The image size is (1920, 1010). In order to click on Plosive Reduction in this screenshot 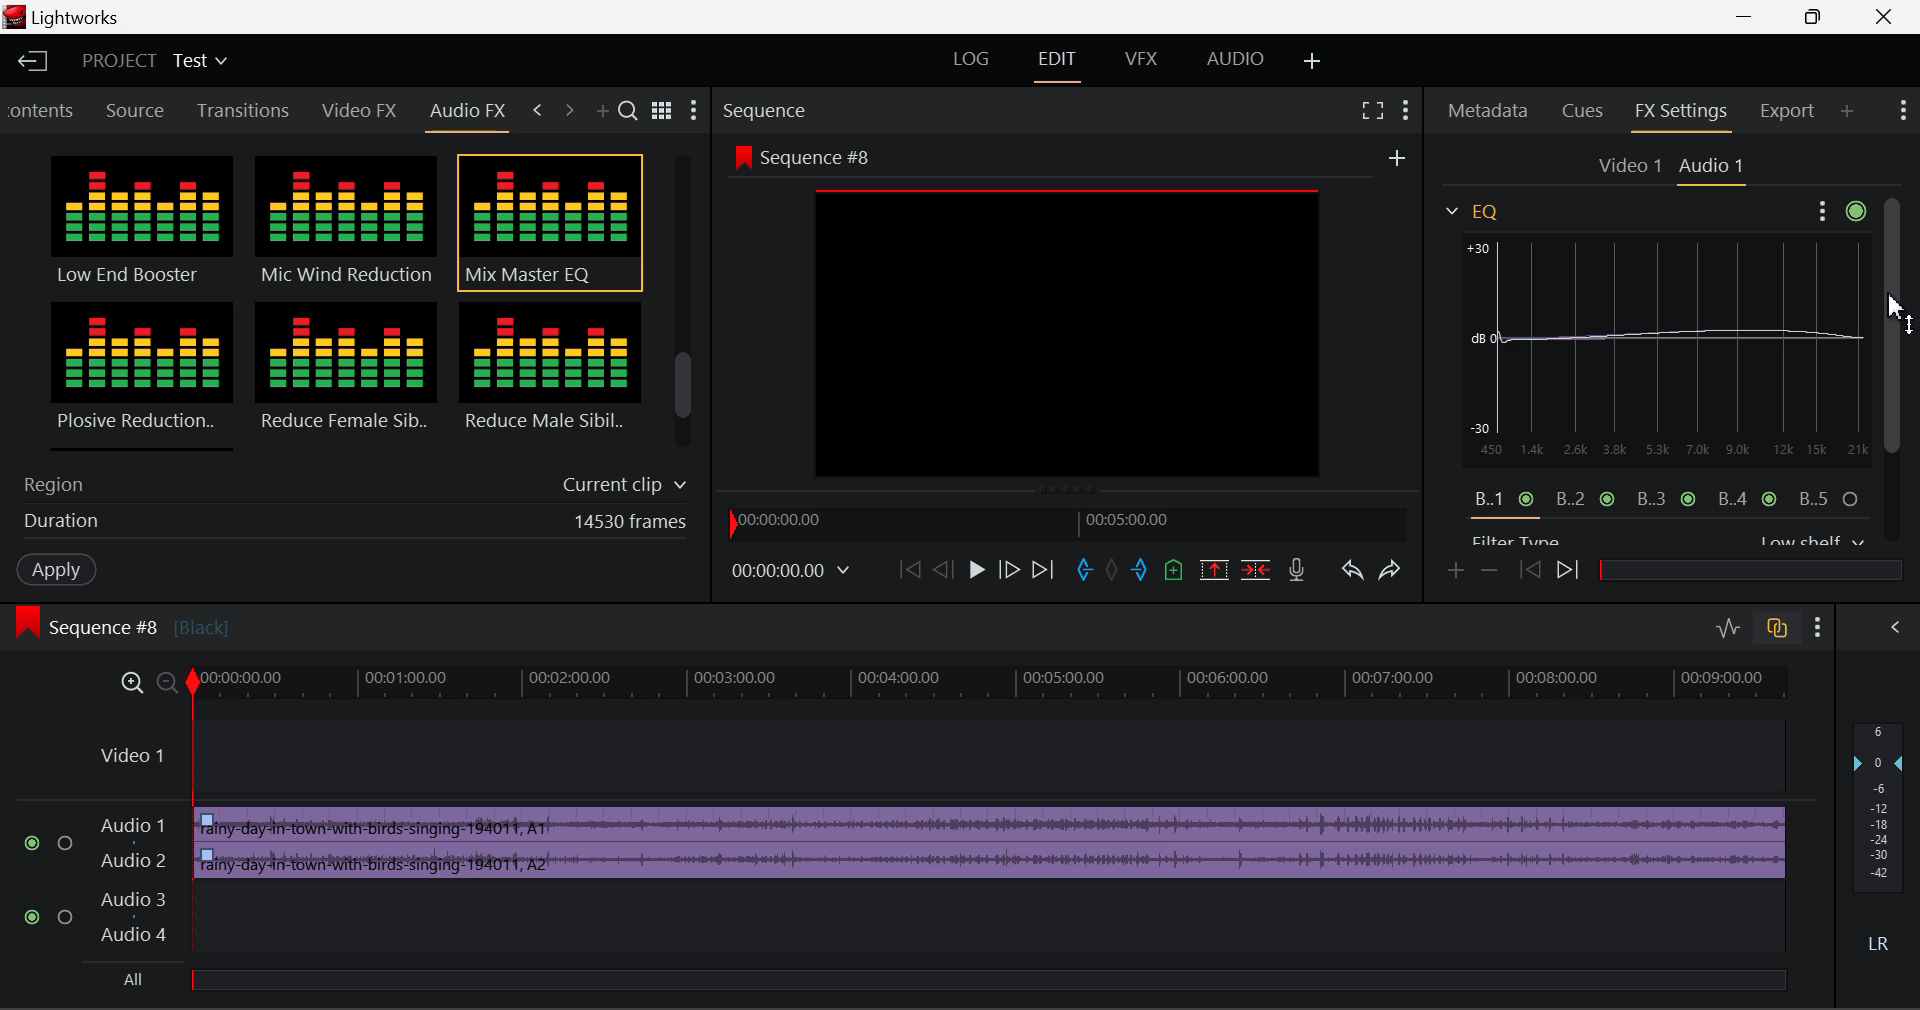, I will do `click(138, 374)`.